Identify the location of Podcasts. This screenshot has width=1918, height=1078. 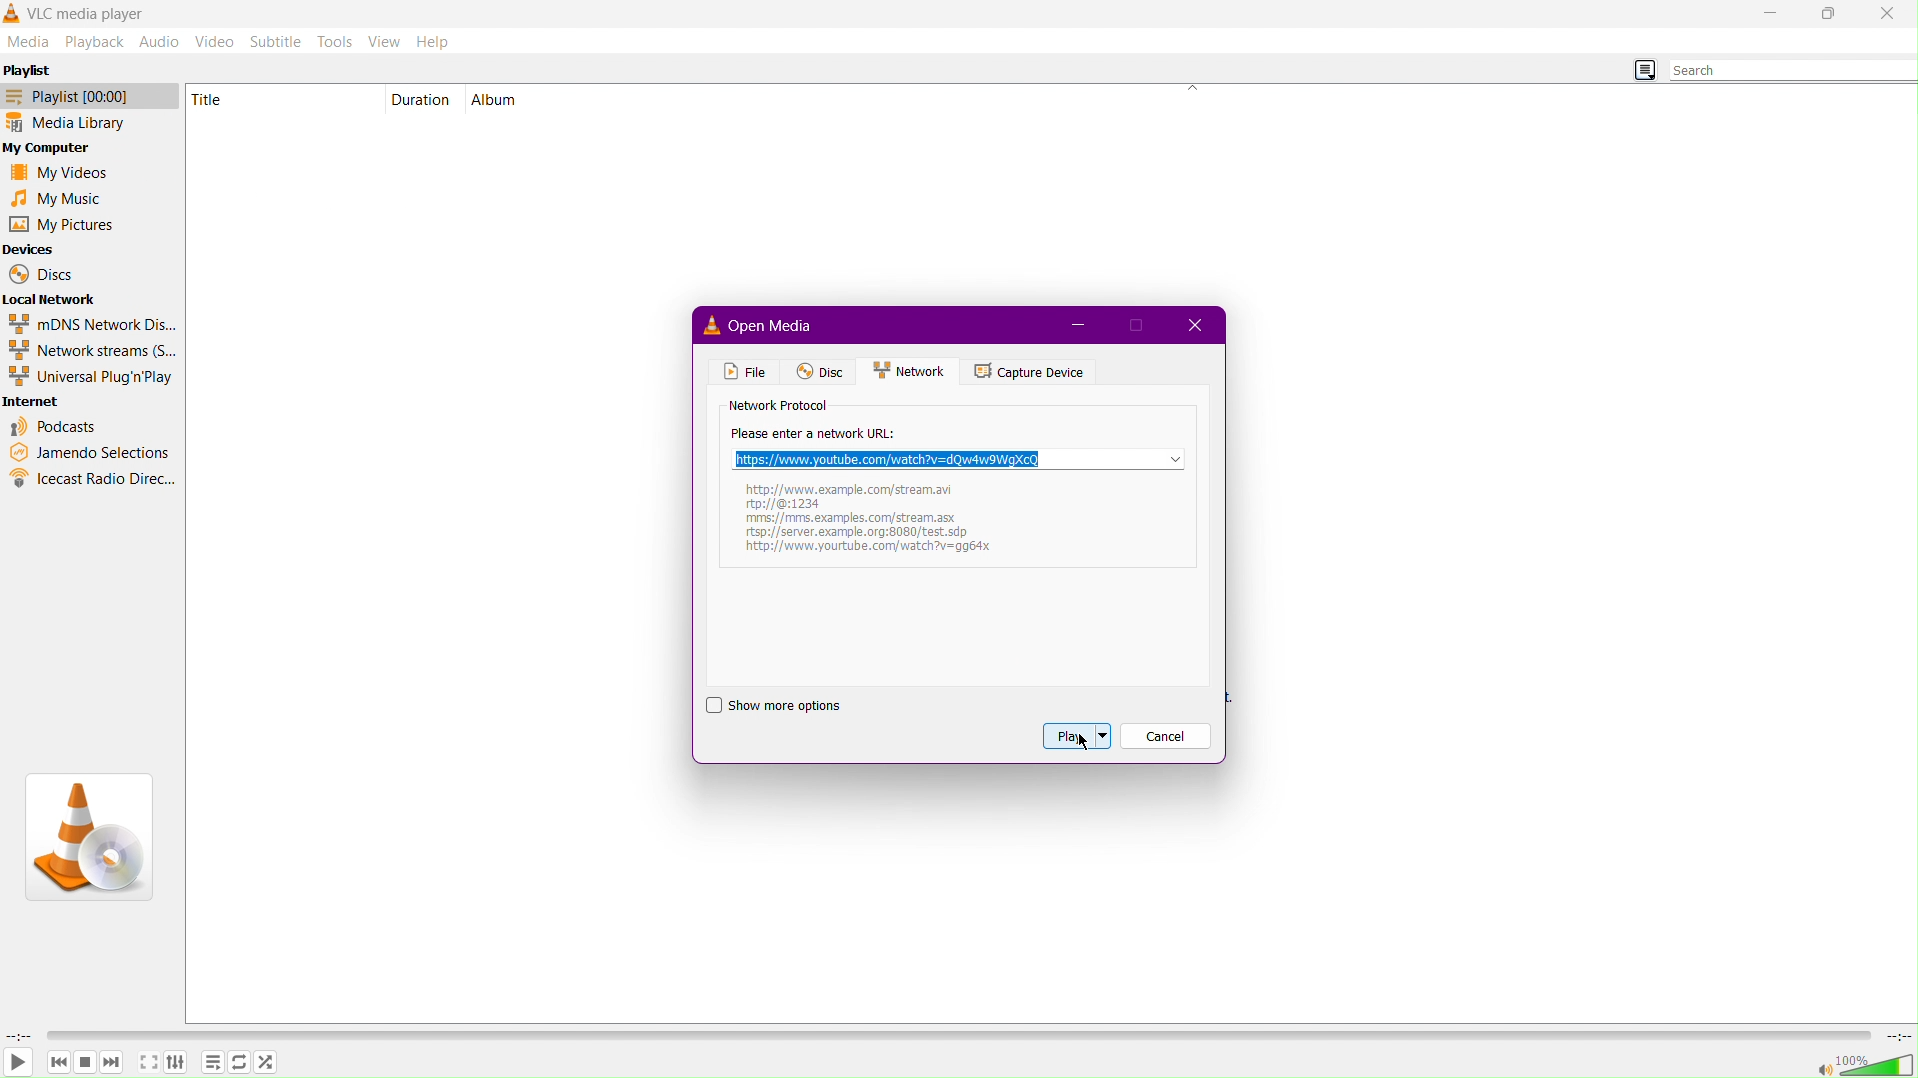
(55, 427).